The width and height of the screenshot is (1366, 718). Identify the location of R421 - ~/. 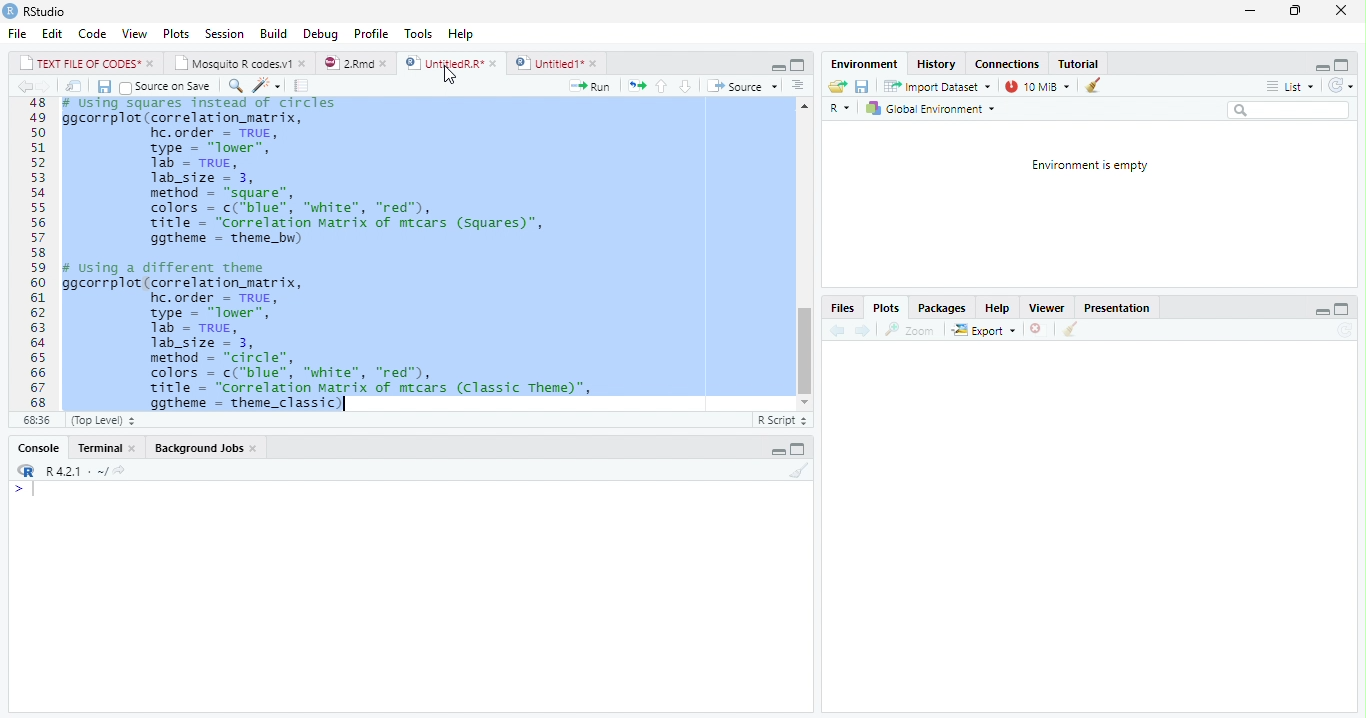
(86, 471).